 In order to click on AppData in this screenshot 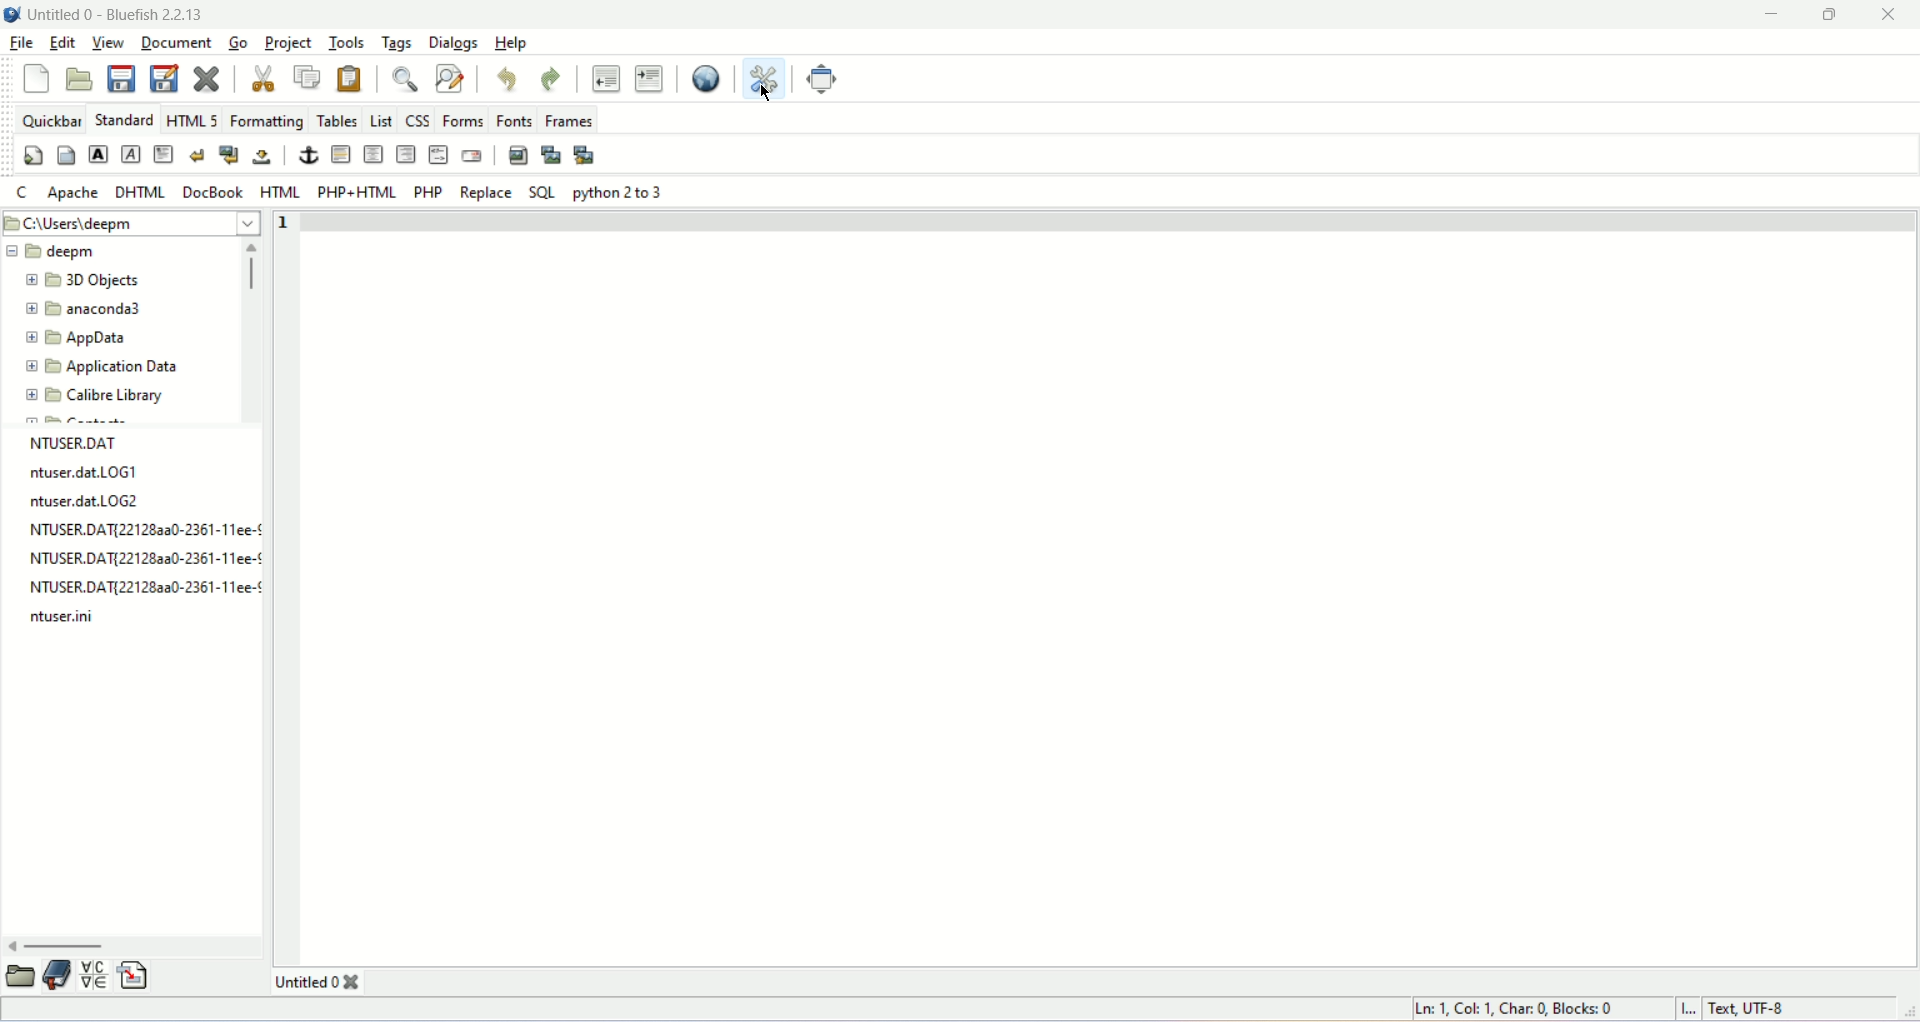, I will do `click(106, 340)`.